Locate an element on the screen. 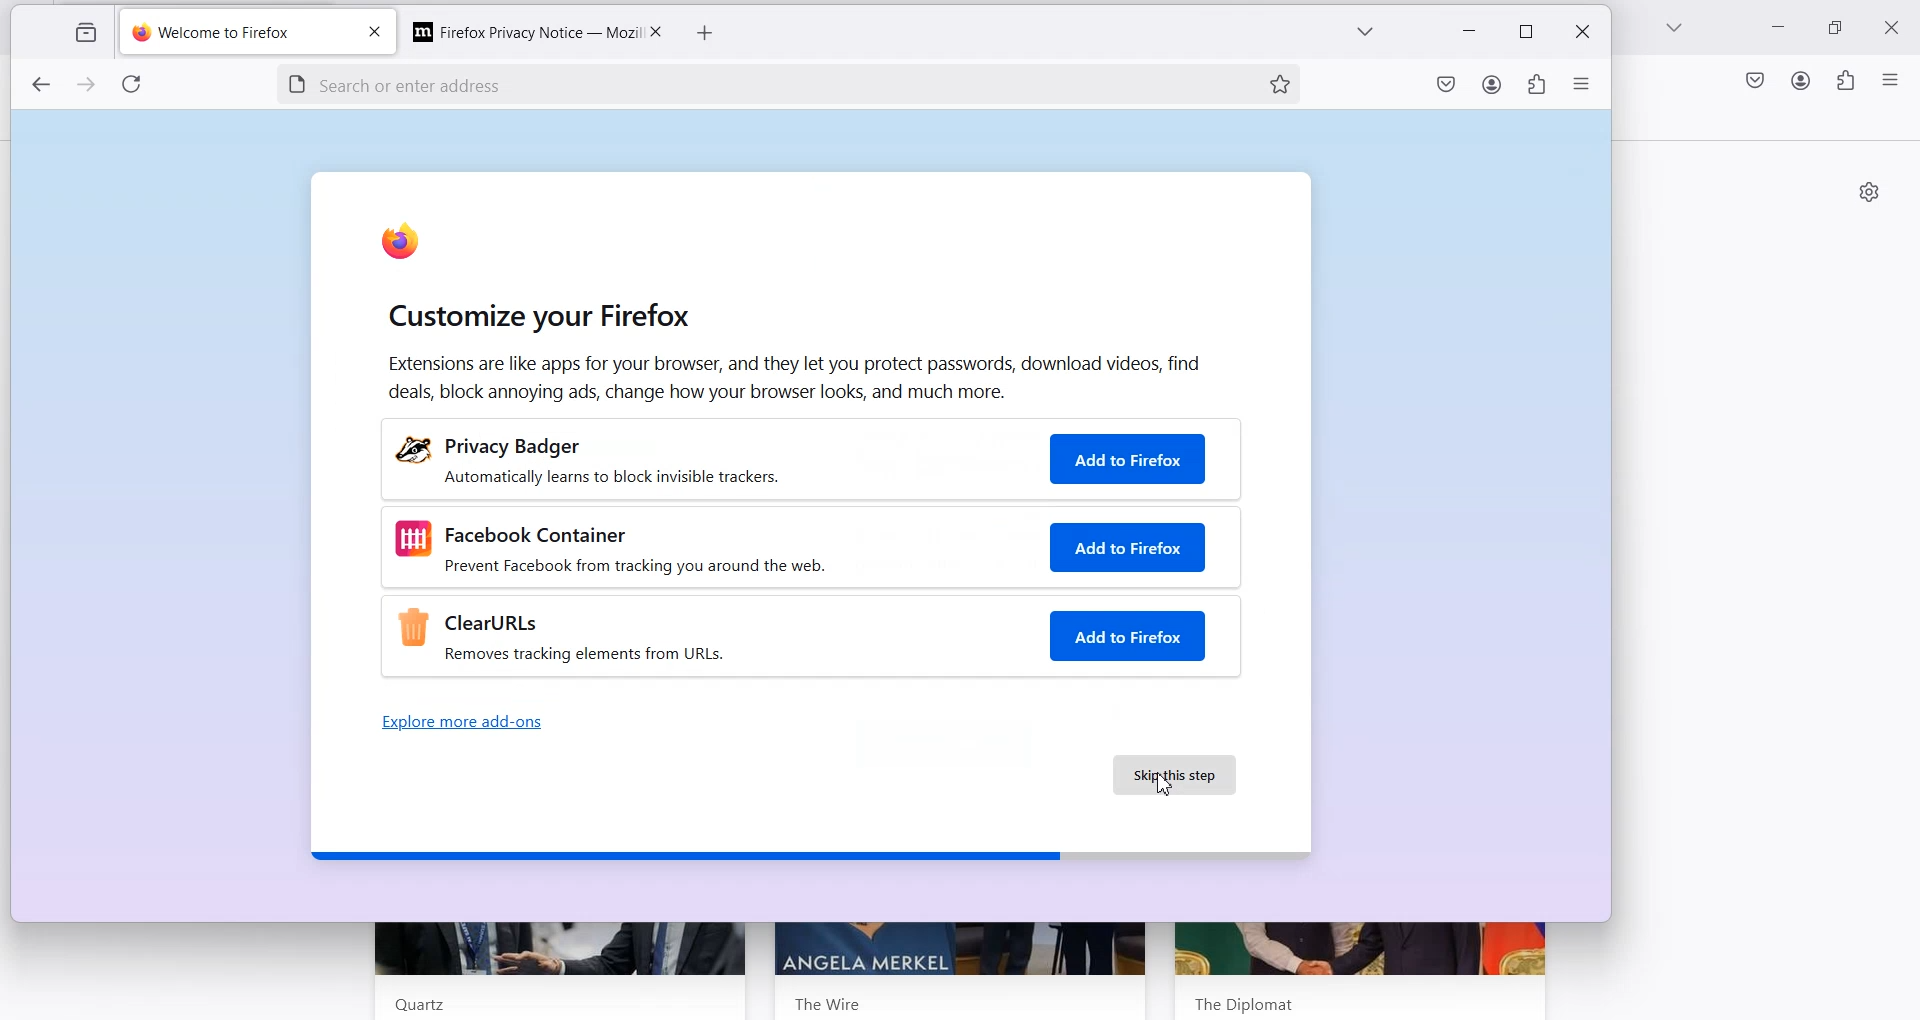 The image size is (1920, 1020). Add to Firefox is located at coordinates (1129, 458).